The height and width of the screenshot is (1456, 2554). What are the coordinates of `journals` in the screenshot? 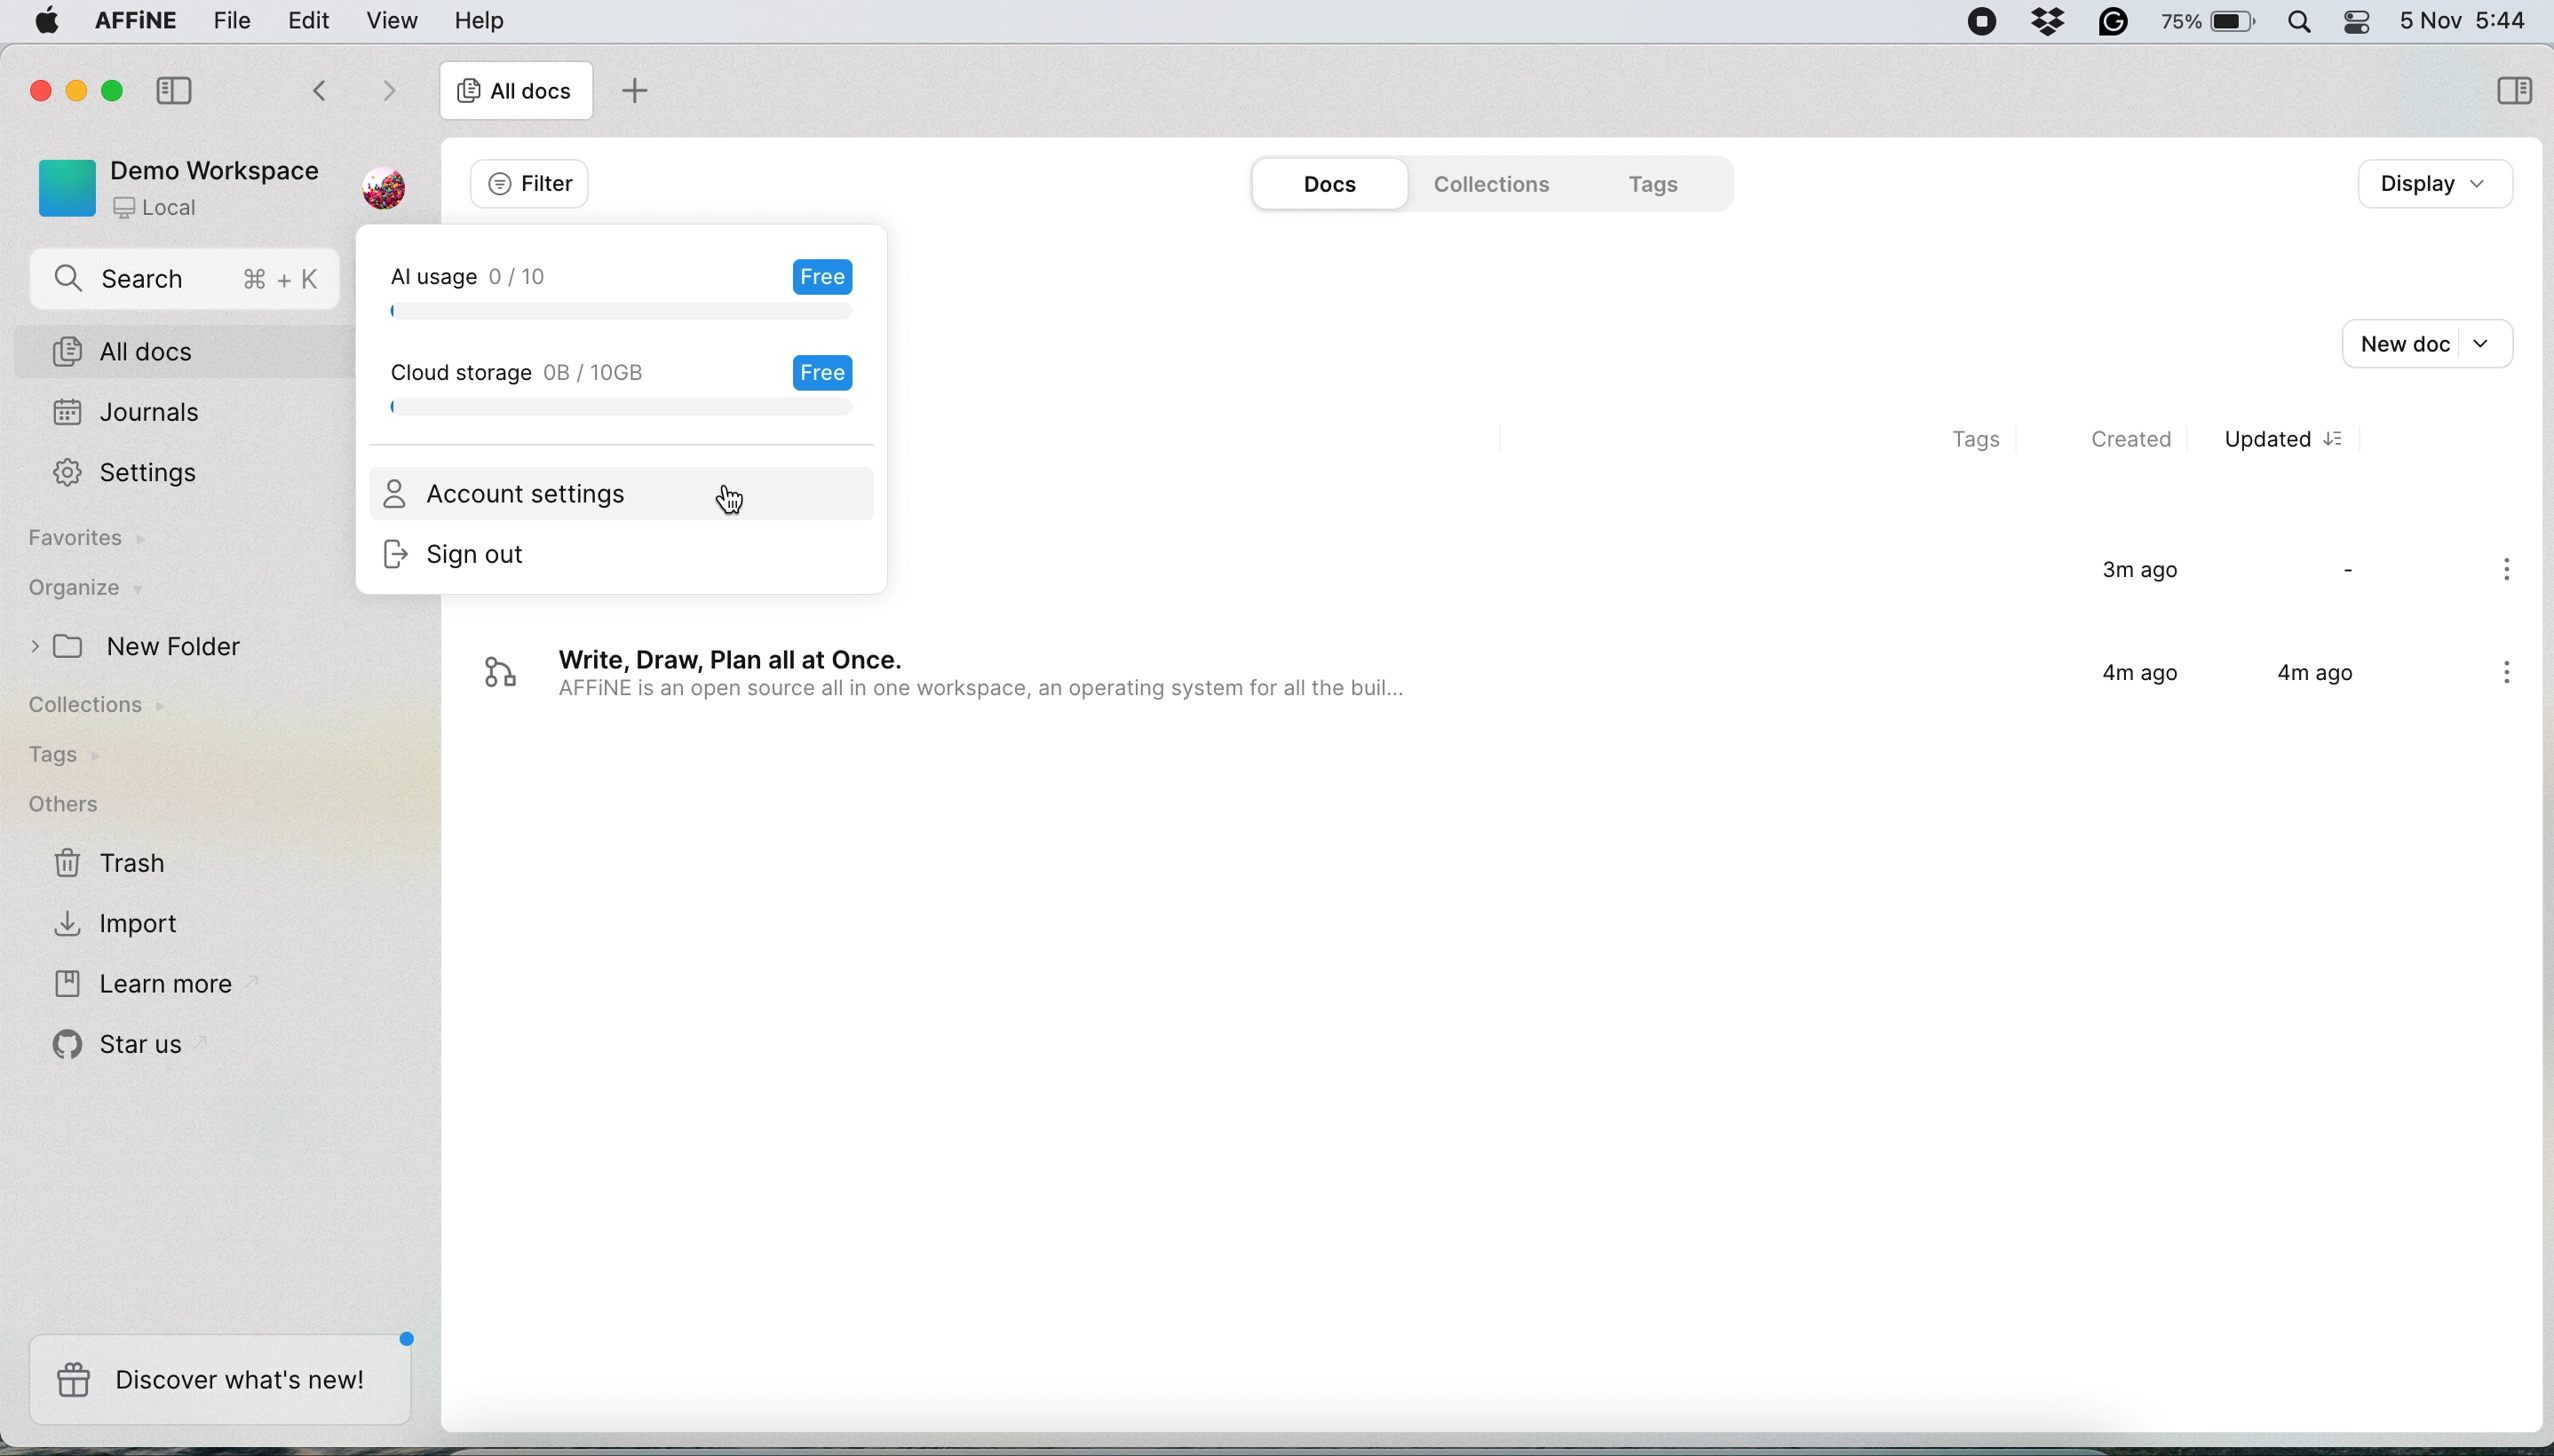 It's located at (127, 415).